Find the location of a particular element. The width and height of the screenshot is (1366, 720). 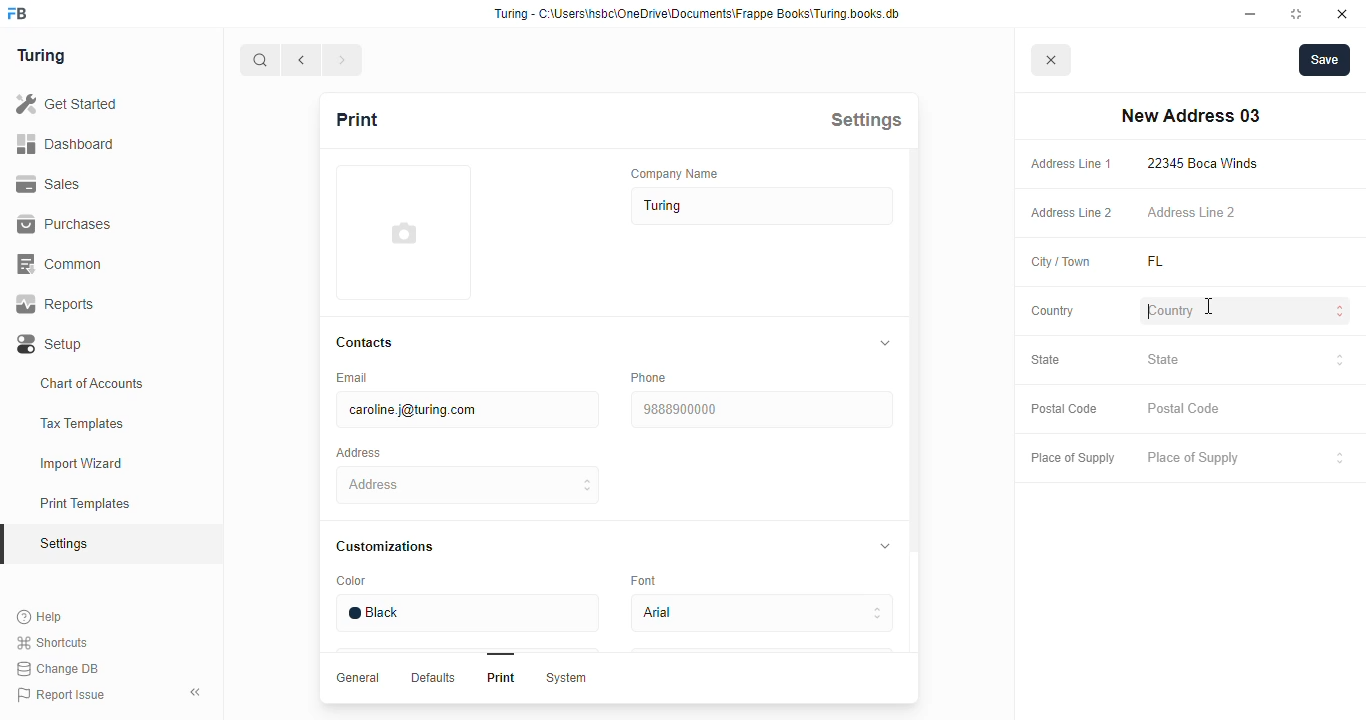

cursor is located at coordinates (1208, 305).